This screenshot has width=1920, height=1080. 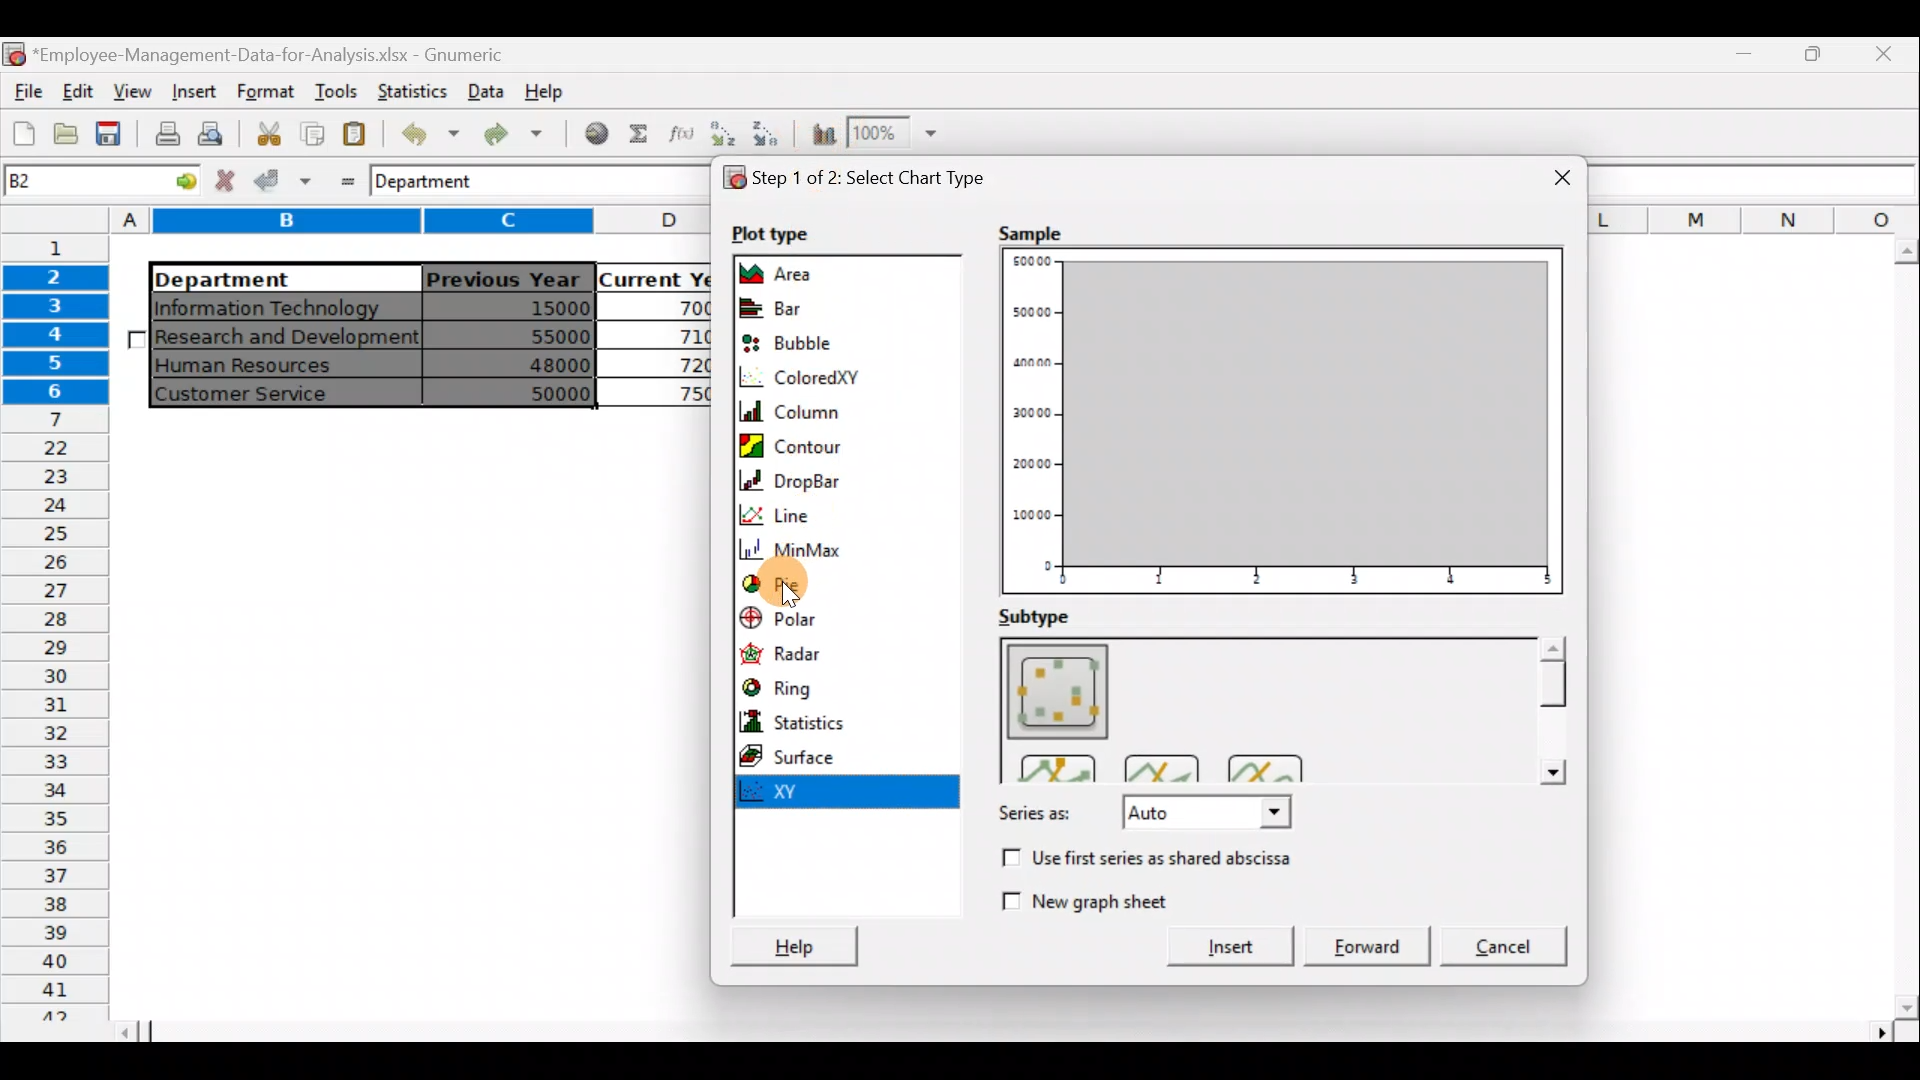 I want to click on 48000, so click(x=526, y=366).